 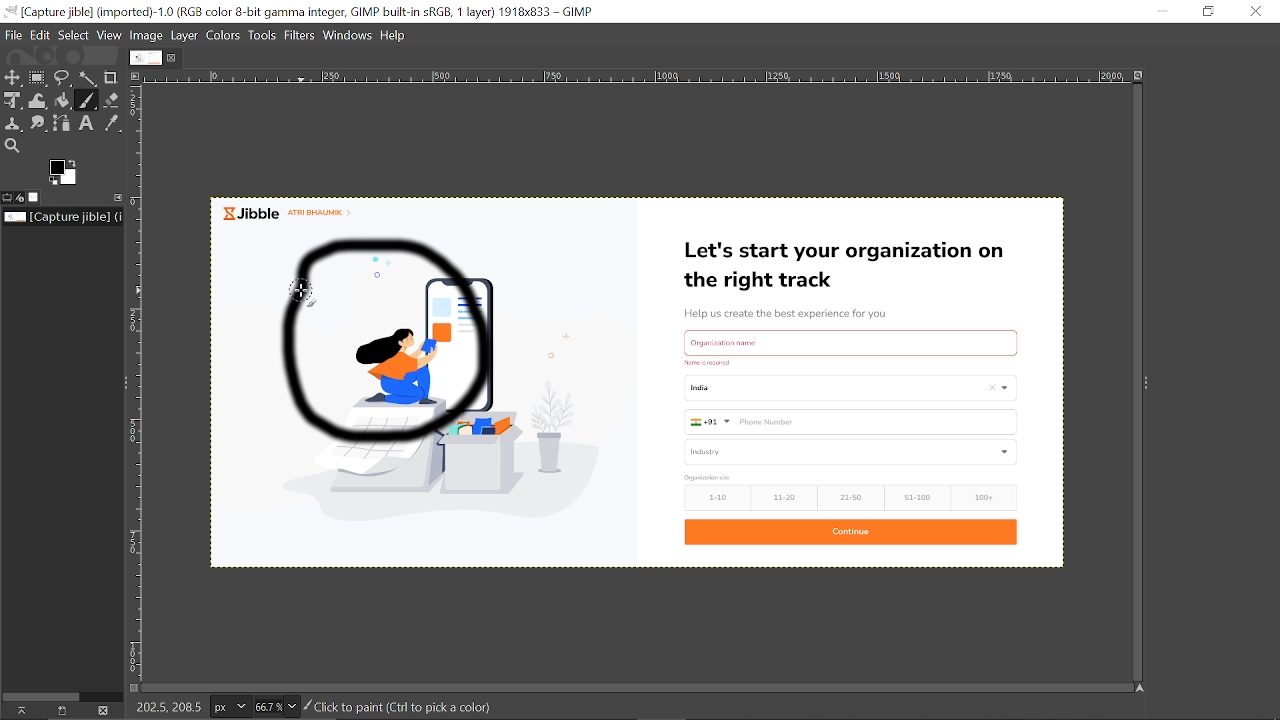 What do you see at coordinates (1139, 74) in the screenshot?
I see `Zoom images when window size changes` at bounding box center [1139, 74].